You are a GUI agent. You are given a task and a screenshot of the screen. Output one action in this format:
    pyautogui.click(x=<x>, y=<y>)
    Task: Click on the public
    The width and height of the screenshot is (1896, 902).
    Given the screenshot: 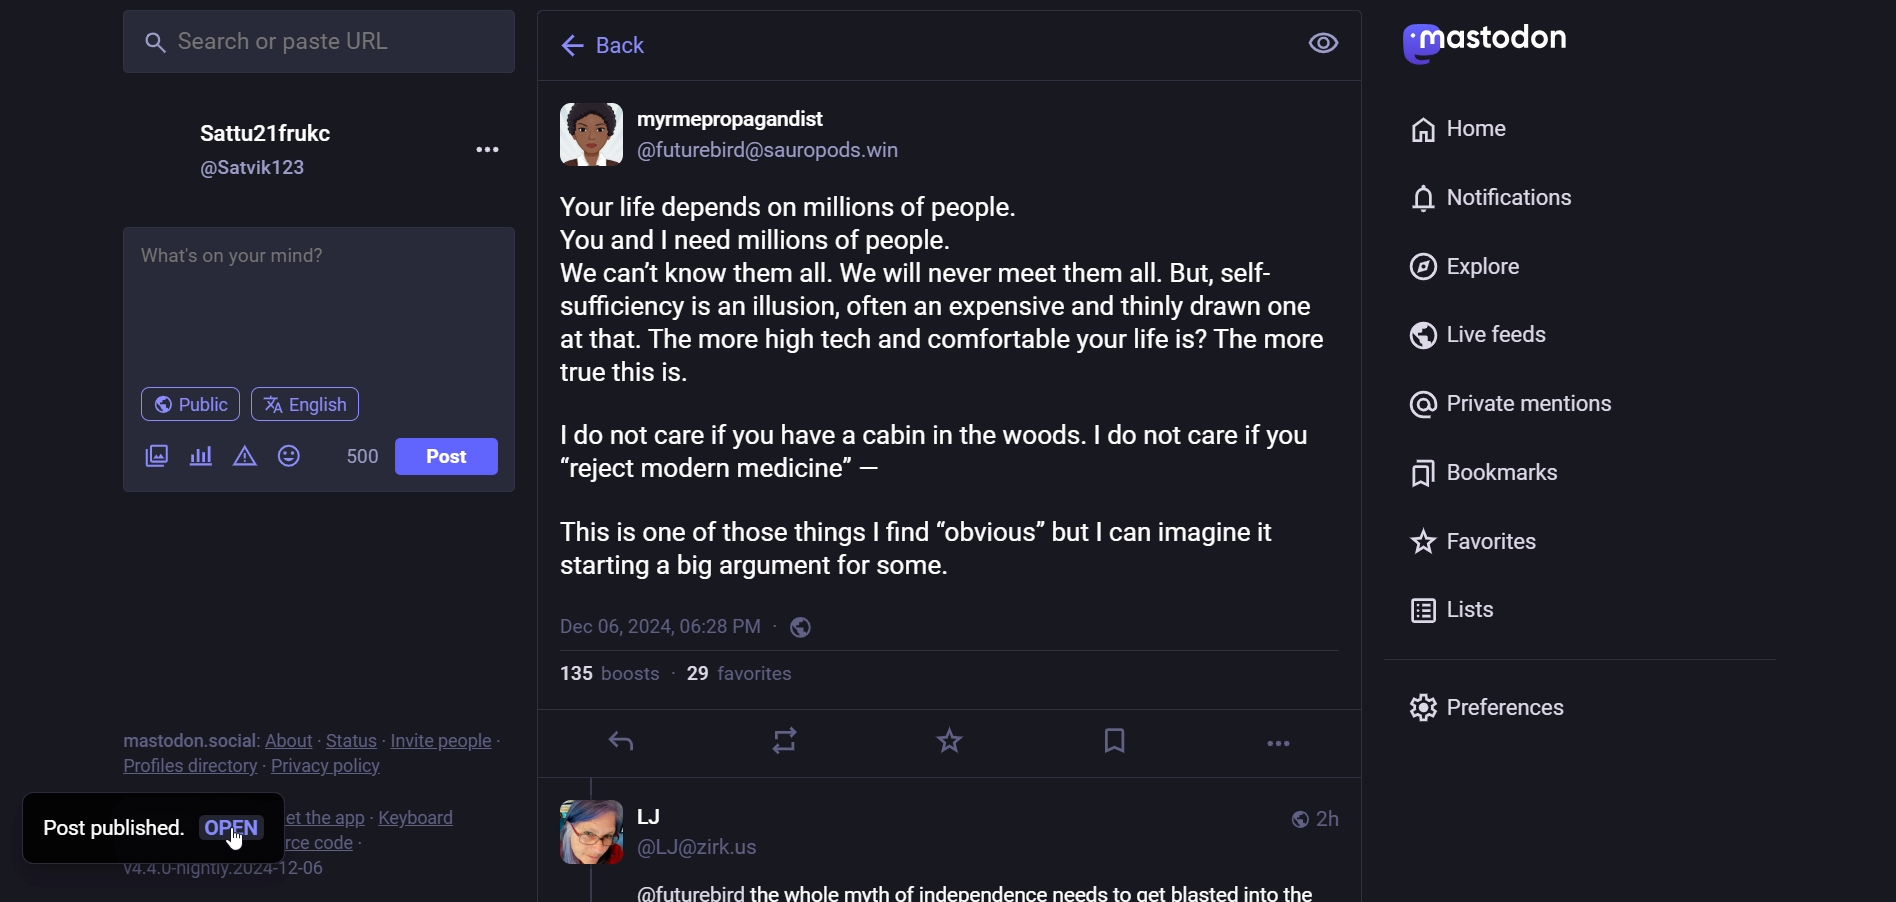 What is the action you would take?
    pyautogui.click(x=1298, y=819)
    